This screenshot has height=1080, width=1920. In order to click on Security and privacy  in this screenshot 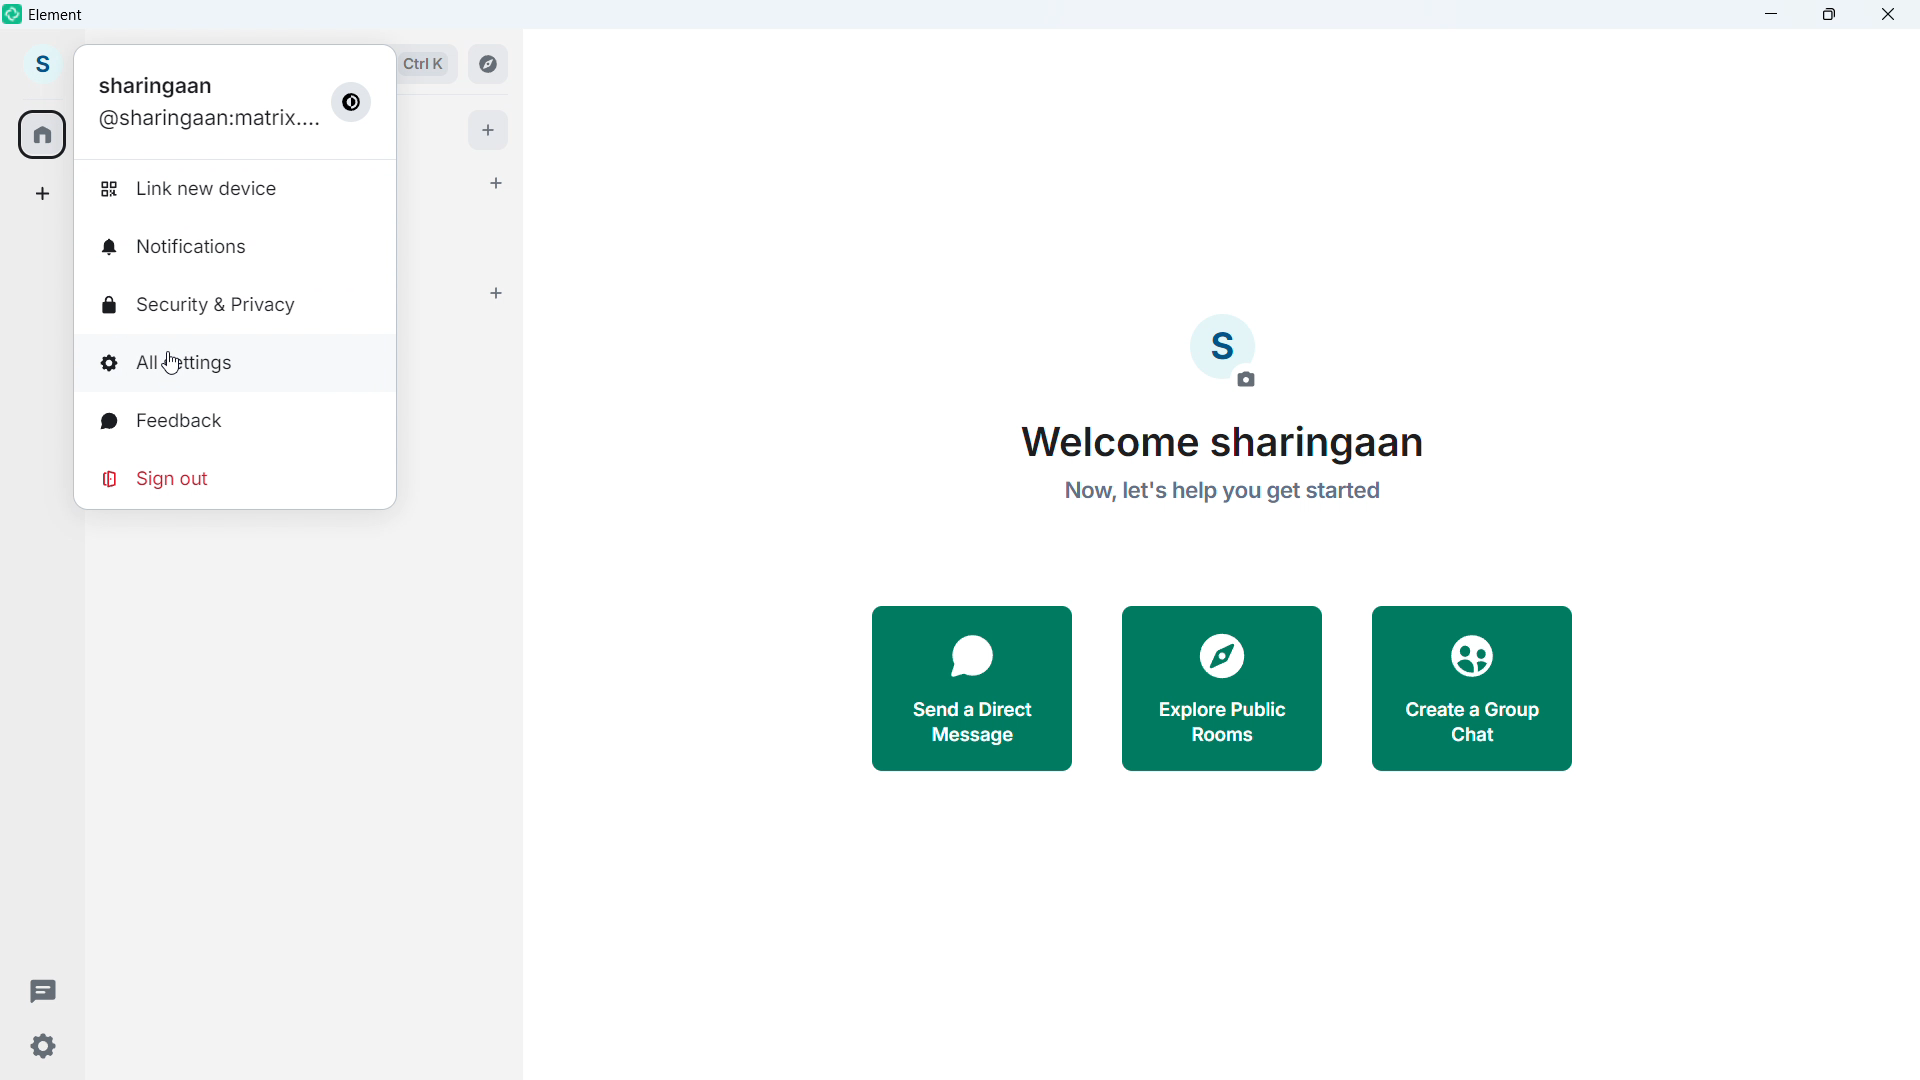, I will do `click(195, 304)`.